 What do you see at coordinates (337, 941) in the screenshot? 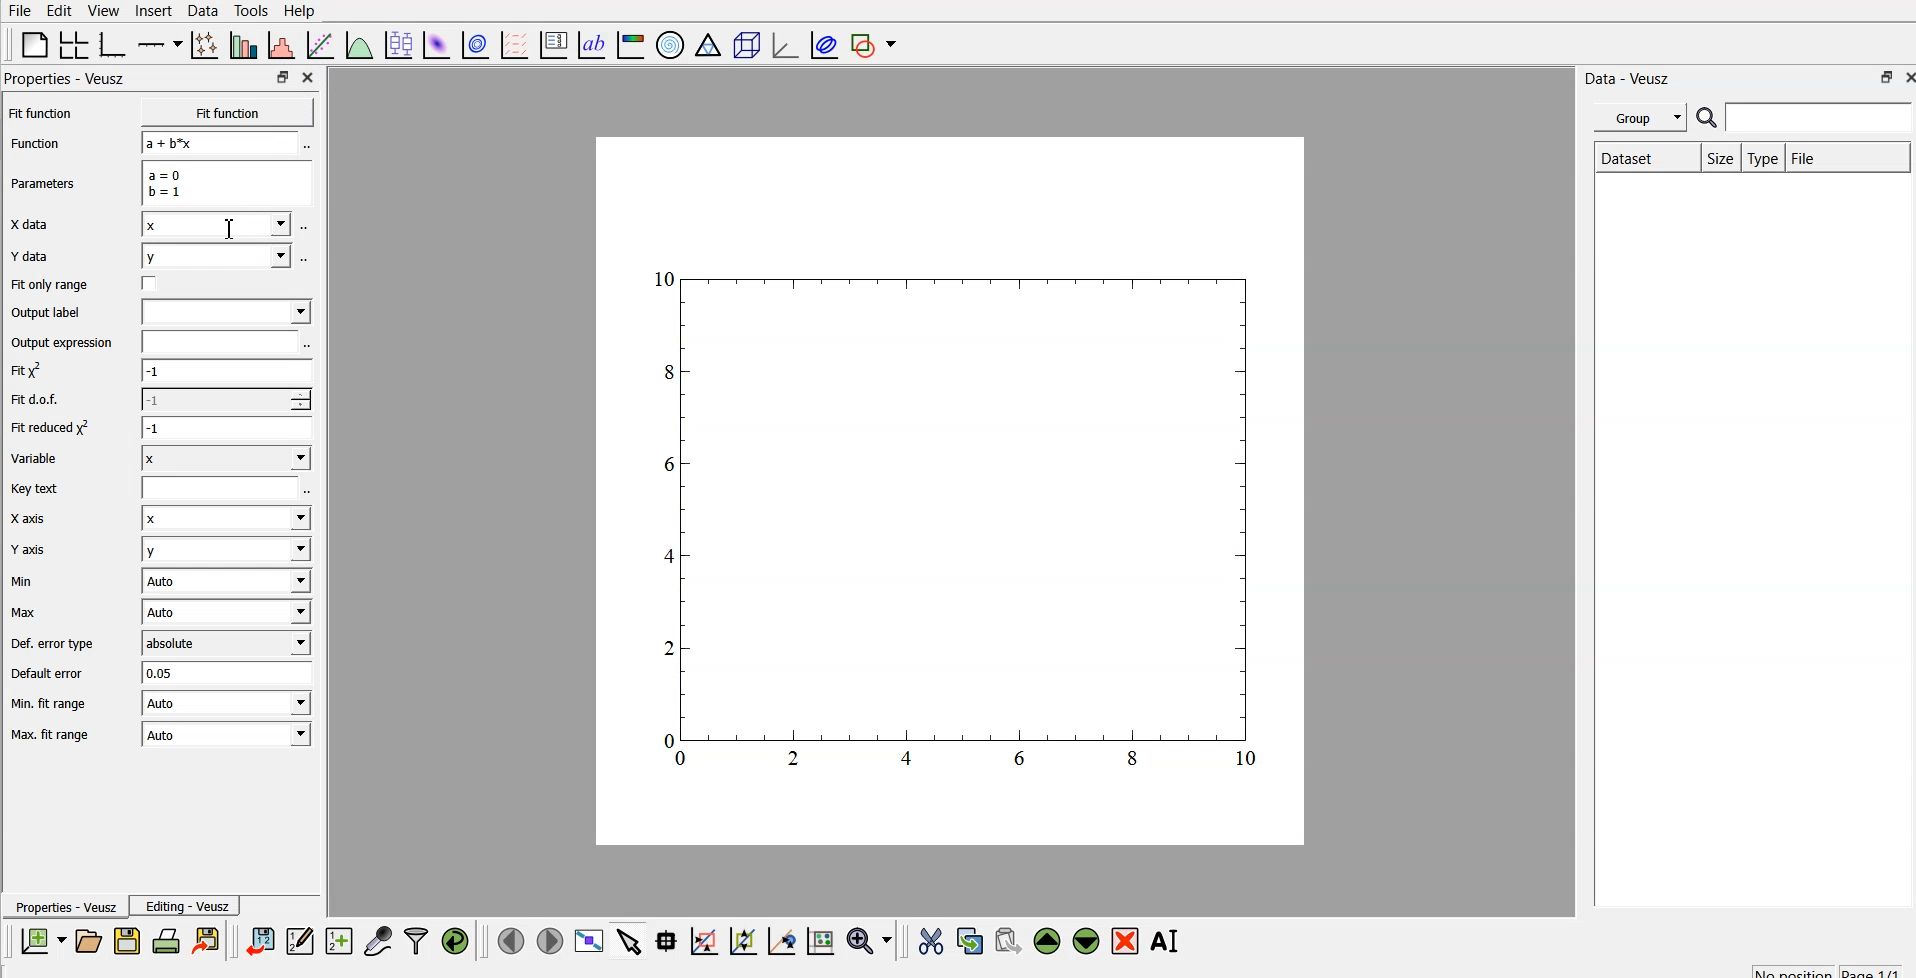
I see `create new datasets` at bounding box center [337, 941].